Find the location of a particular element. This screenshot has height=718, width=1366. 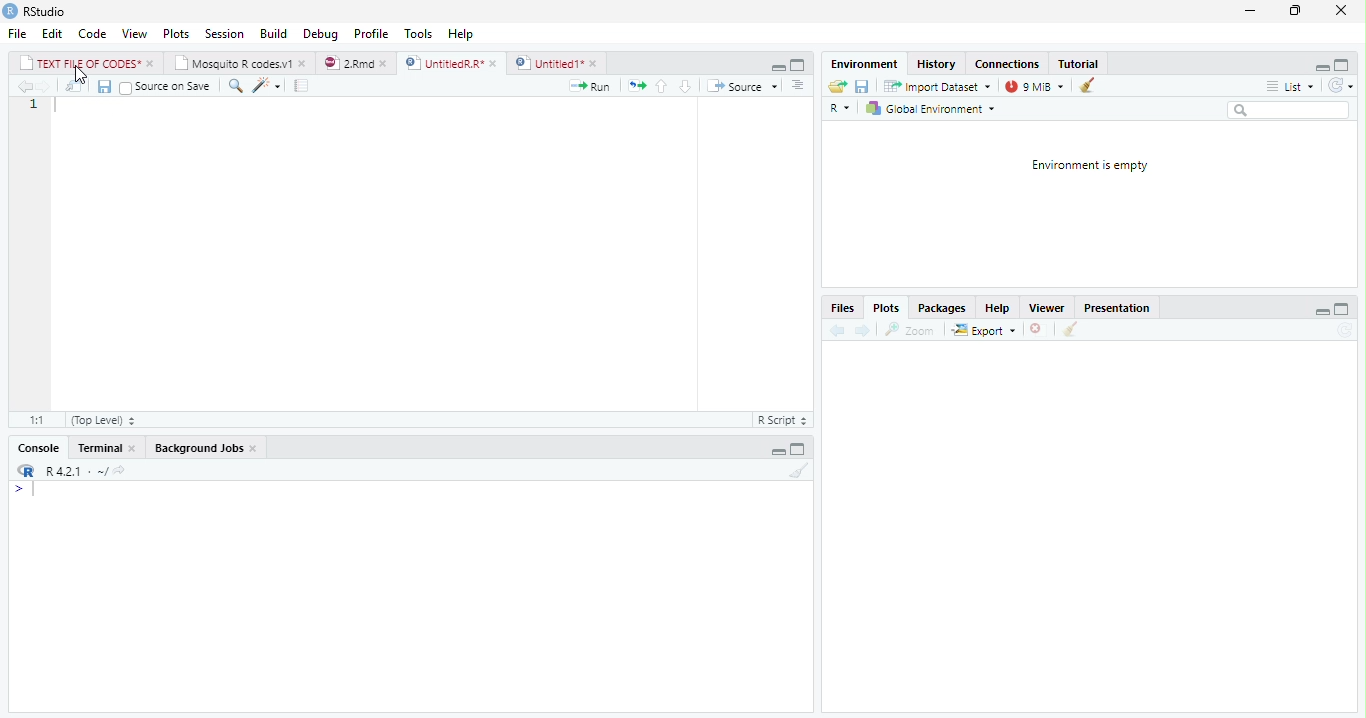

R421 - ~/ is located at coordinates (86, 471).